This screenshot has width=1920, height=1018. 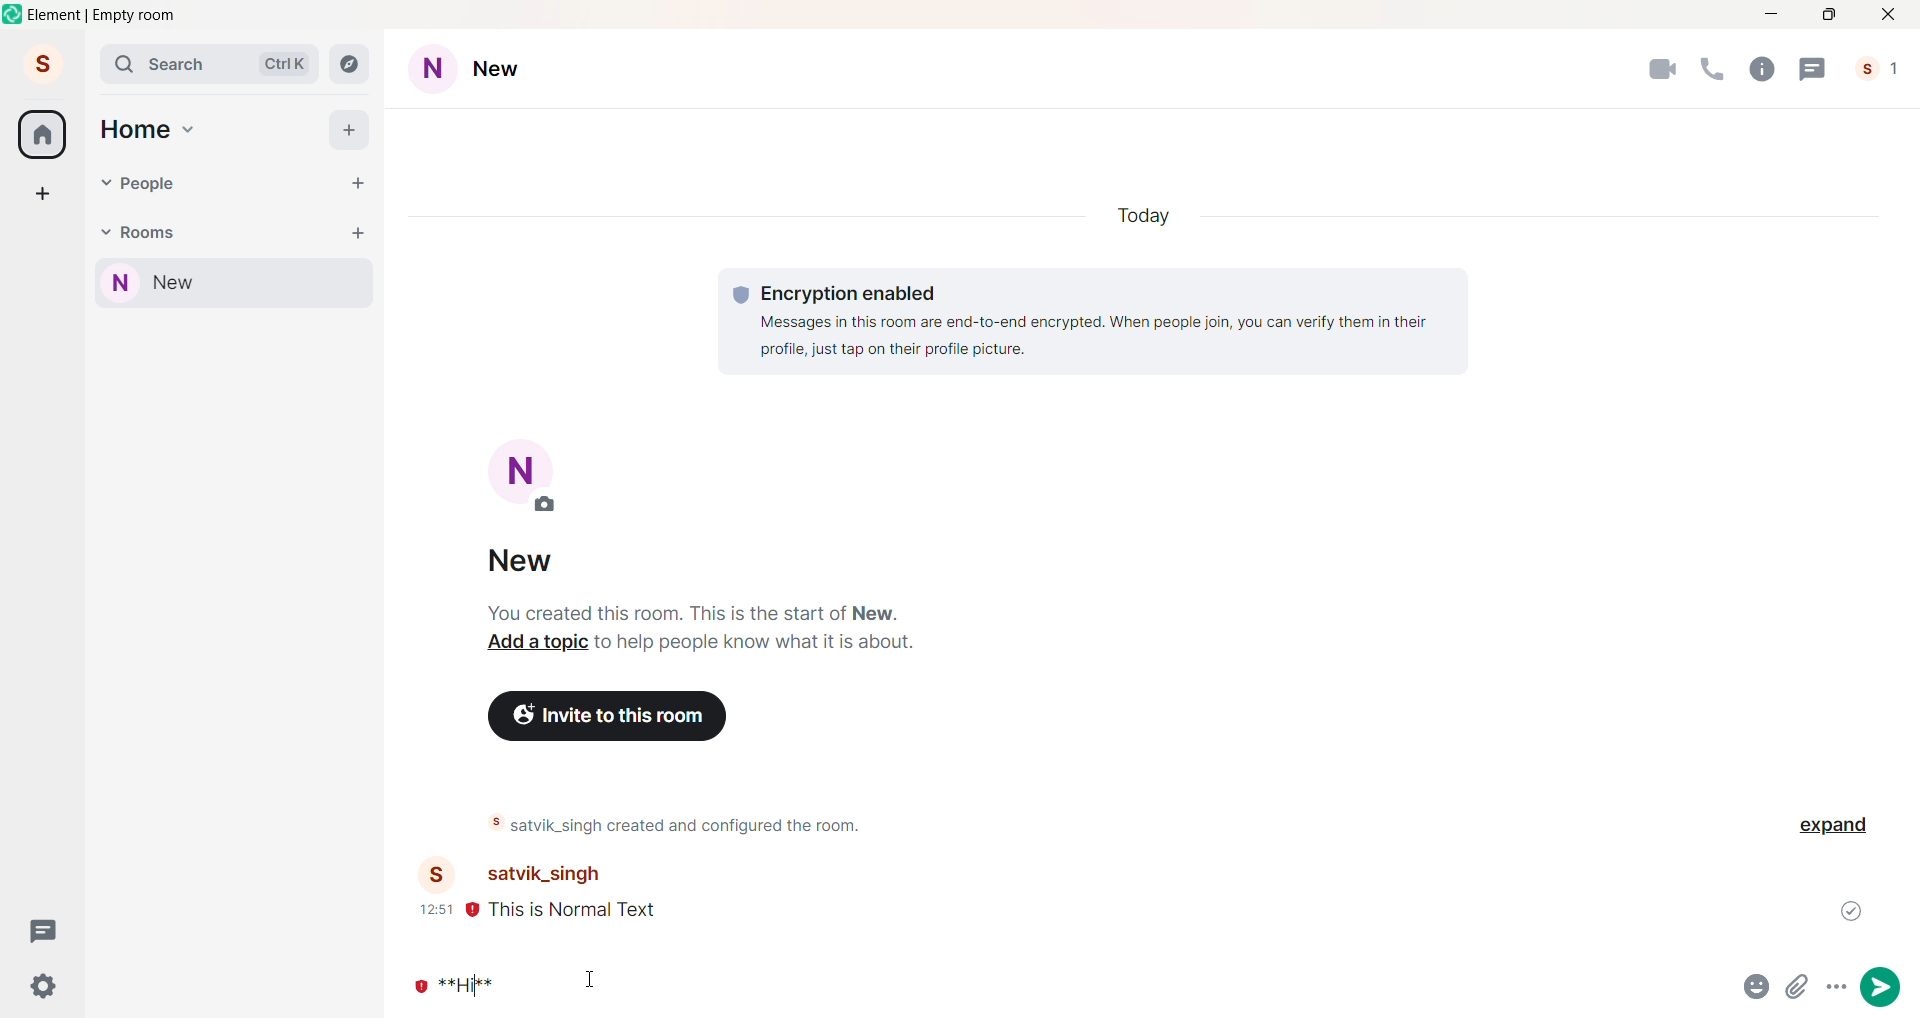 What do you see at coordinates (1837, 826) in the screenshot?
I see `Expand` at bounding box center [1837, 826].